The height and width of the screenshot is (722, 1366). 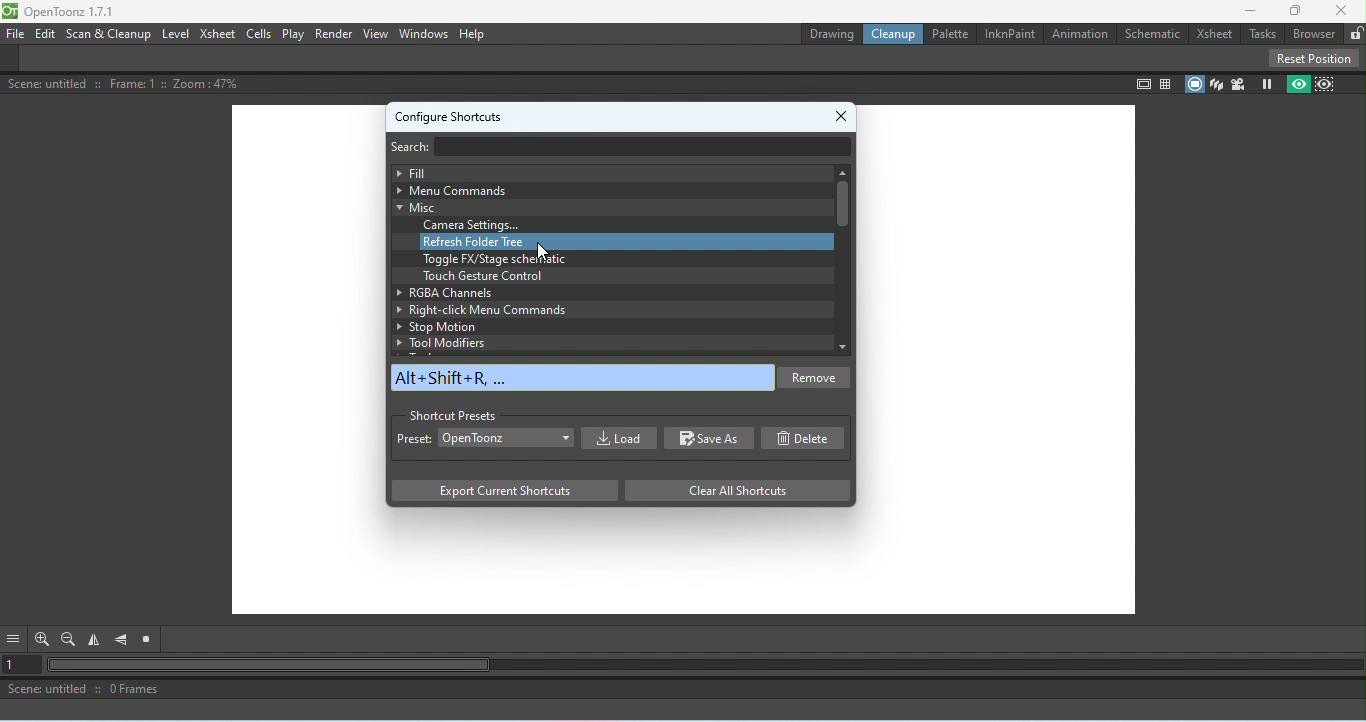 What do you see at coordinates (844, 112) in the screenshot?
I see `Close` at bounding box center [844, 112].